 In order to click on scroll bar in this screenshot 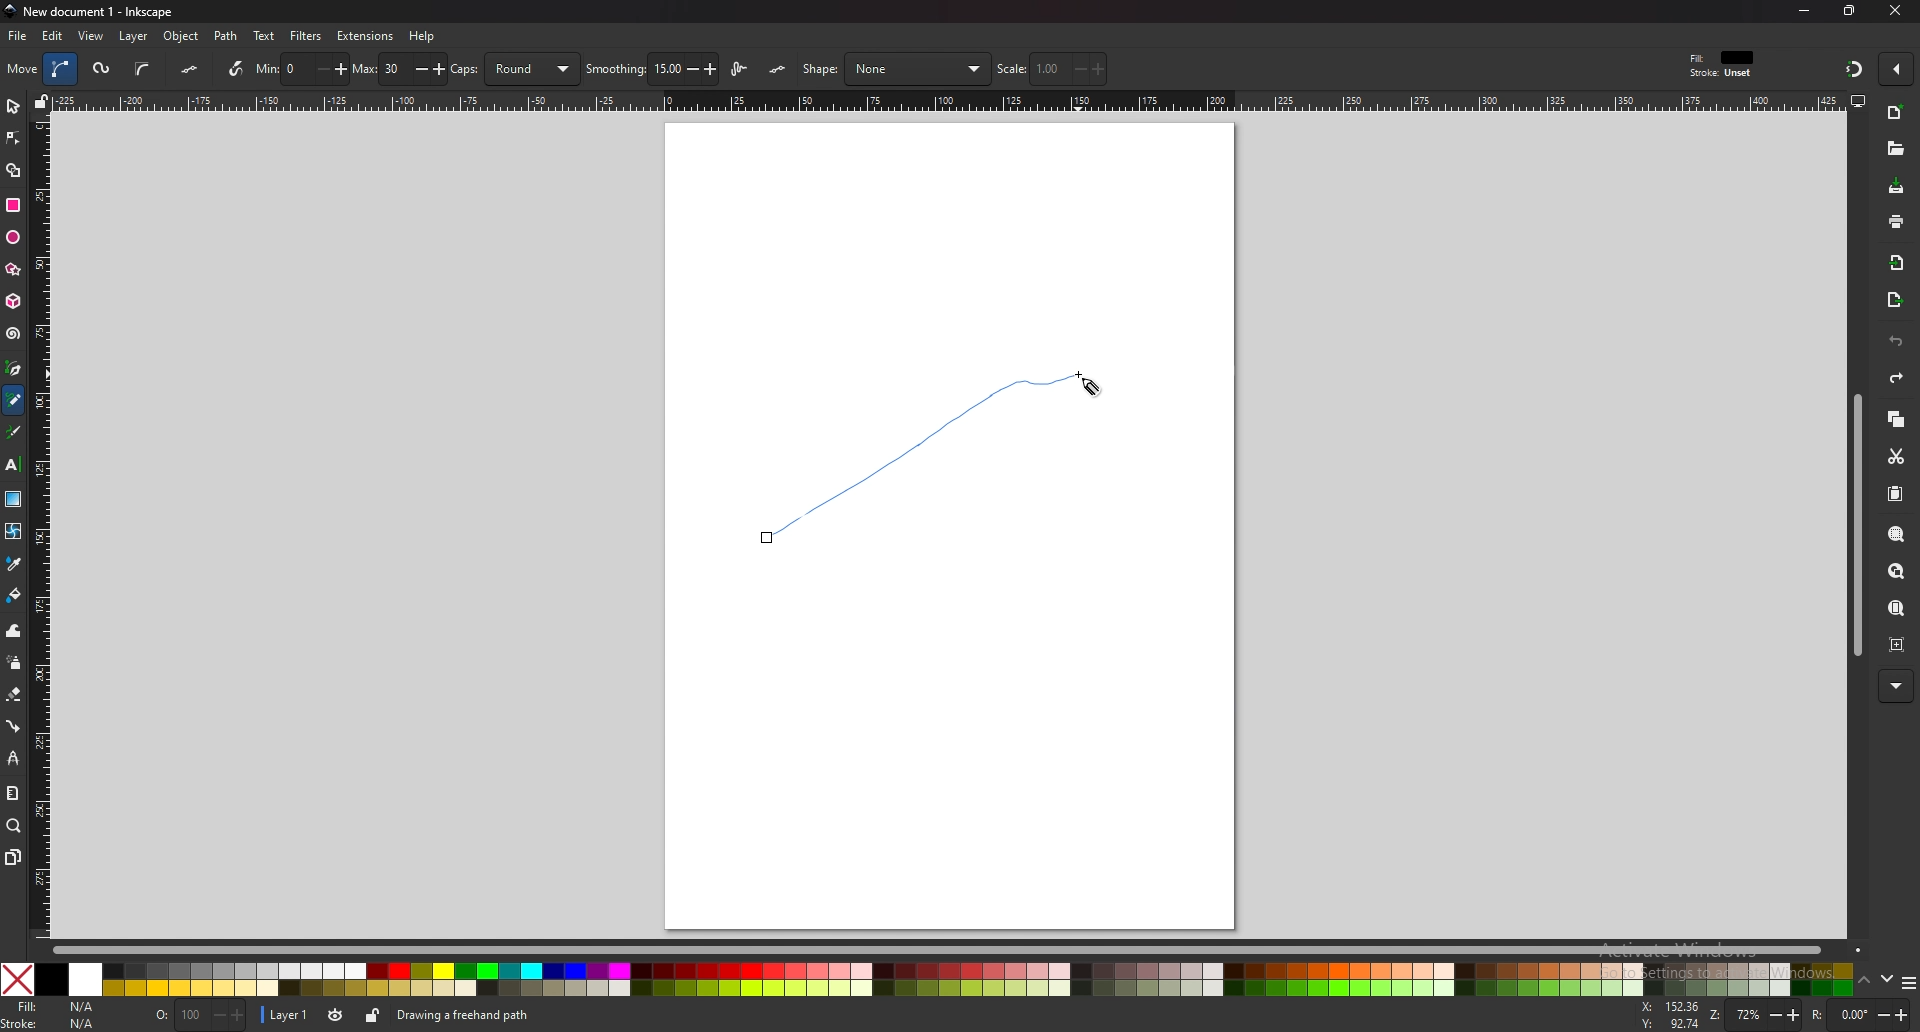, I will do `click(957, 952)`.